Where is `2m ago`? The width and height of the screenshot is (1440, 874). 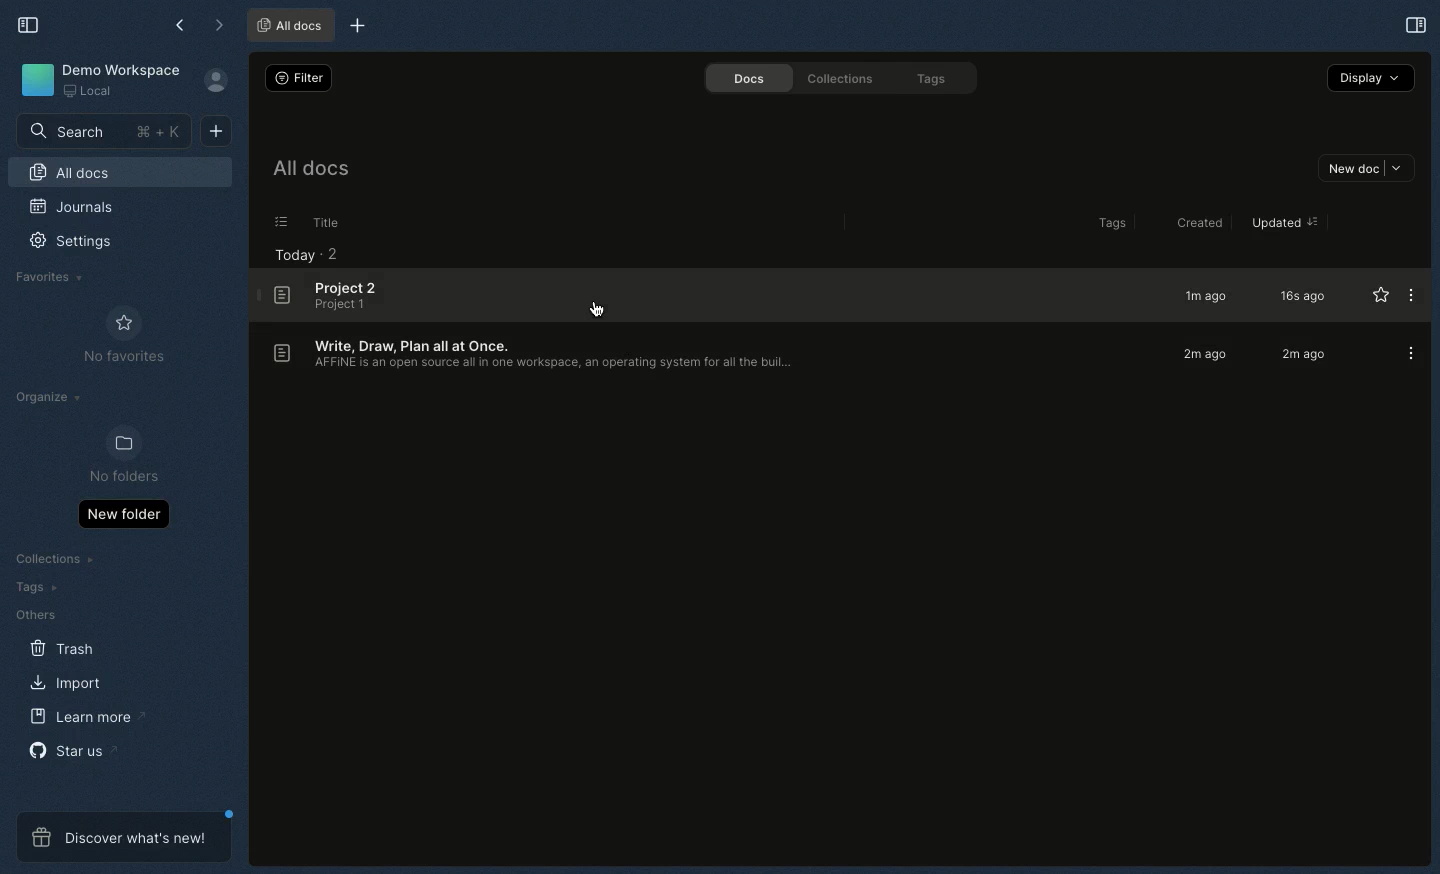
2m ago is located at coordinates (1305, 358).